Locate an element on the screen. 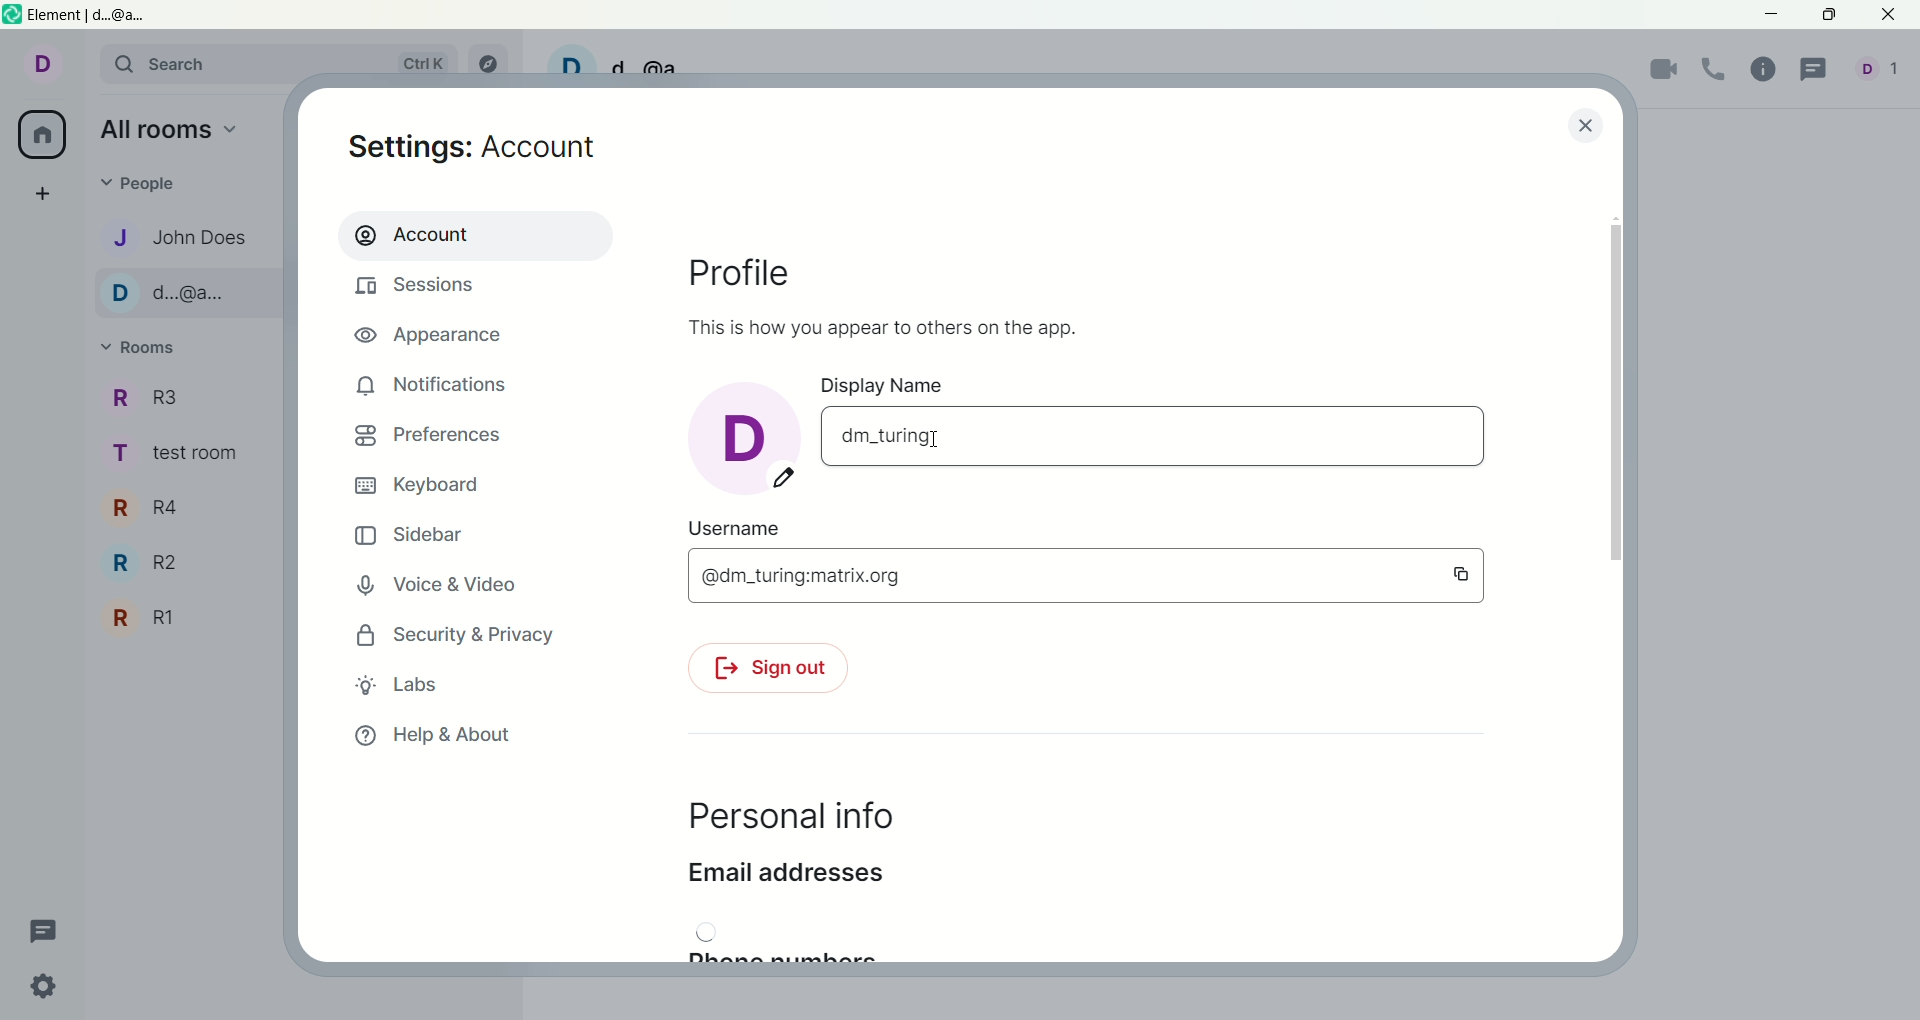 This screenshot has width=1920, height=1020. dm_turing] is located at coordinates (1150, 439).